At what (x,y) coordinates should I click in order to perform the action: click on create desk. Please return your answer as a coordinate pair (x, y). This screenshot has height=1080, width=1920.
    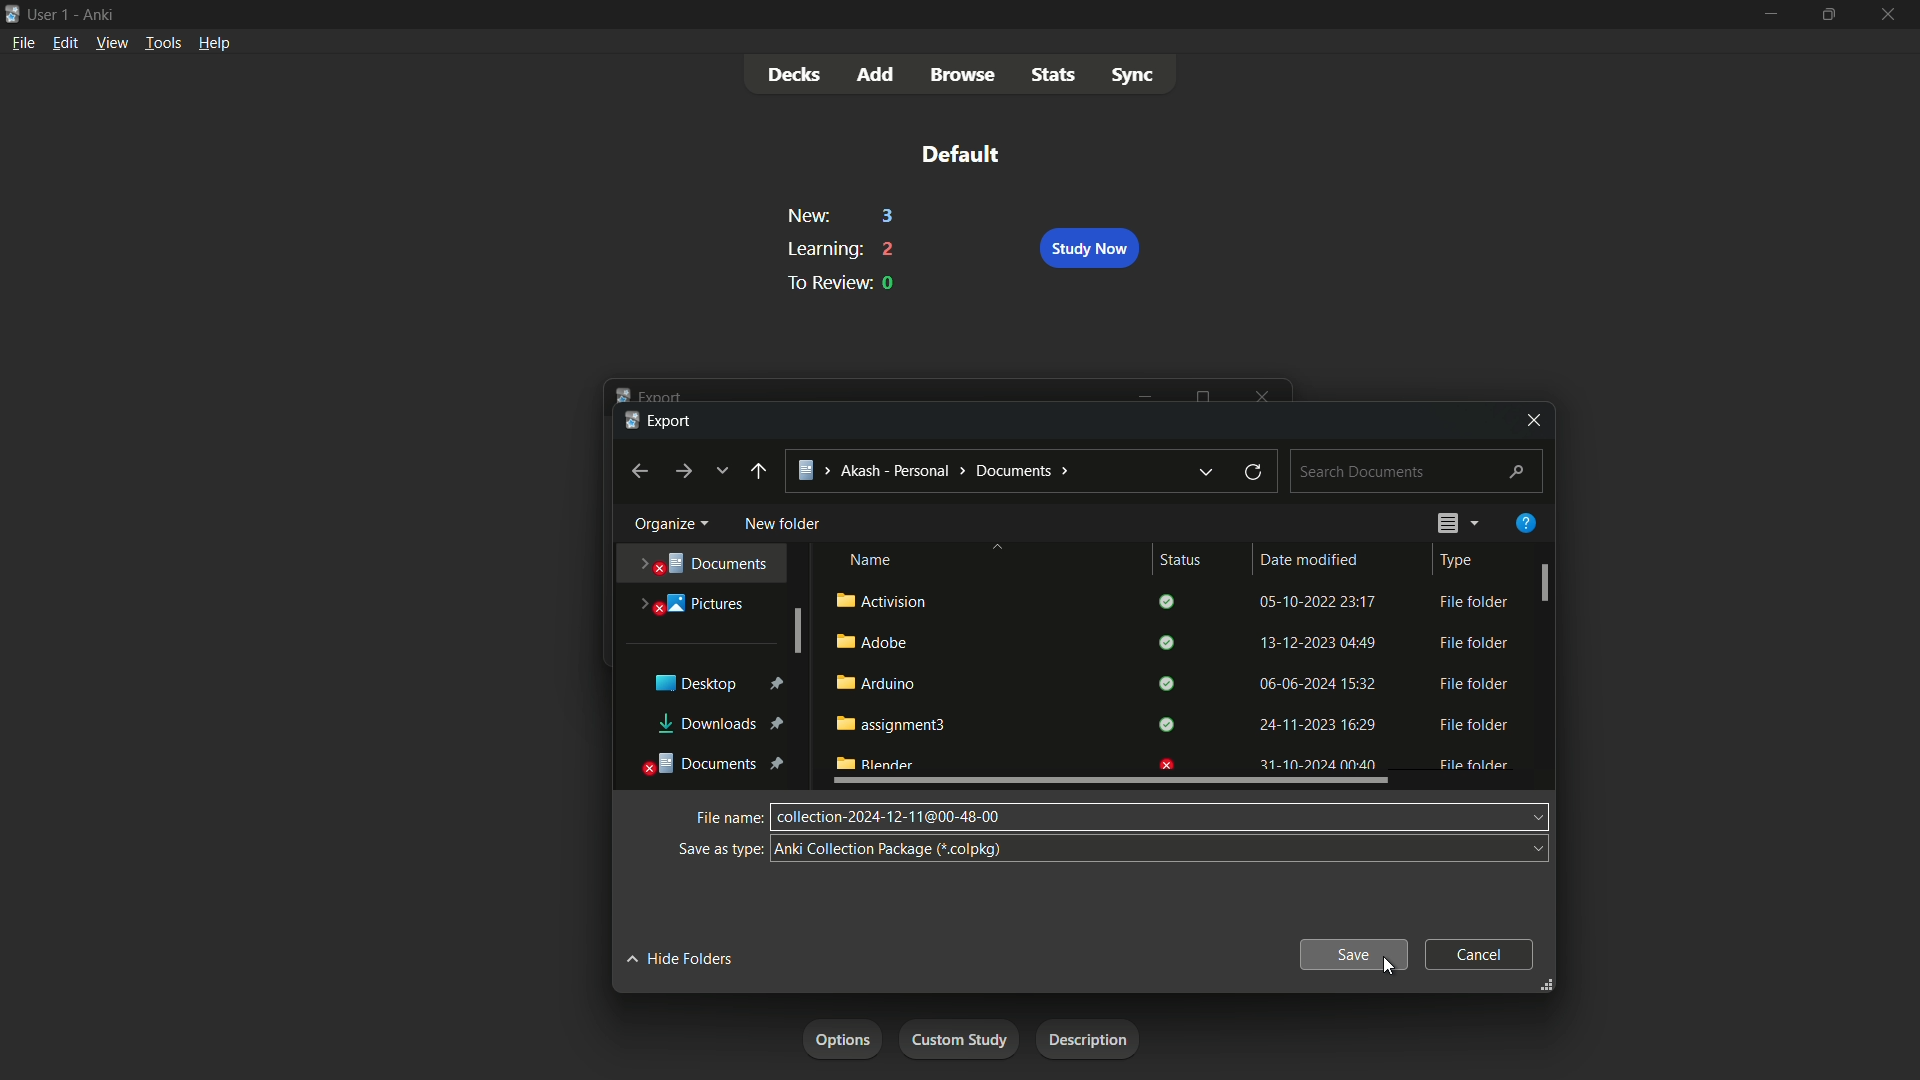
    Looking at the image, I should click on (967, 1039).